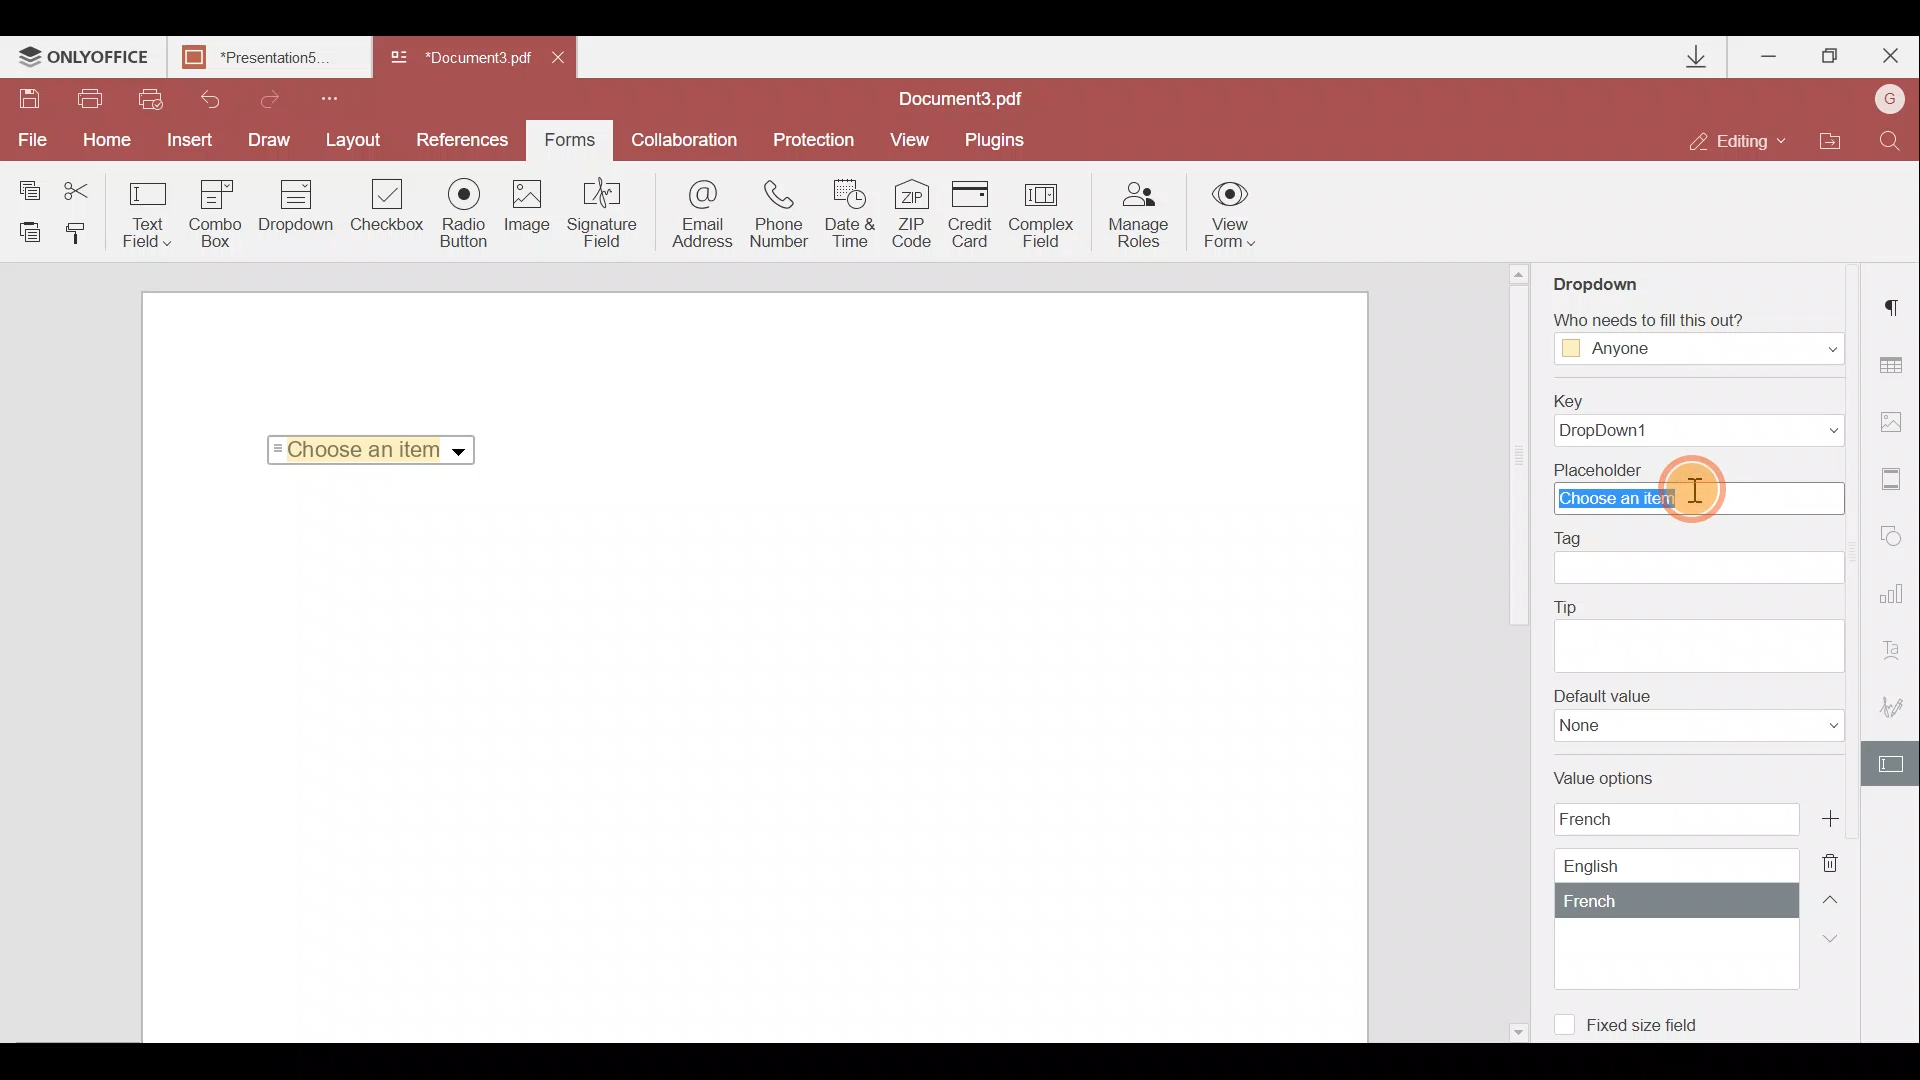 This screenshot has width=1920, height=1080. What do you see at coordinates (355, 137) in the screenshot?
I see `Layout` at bounding box center [355, 137].